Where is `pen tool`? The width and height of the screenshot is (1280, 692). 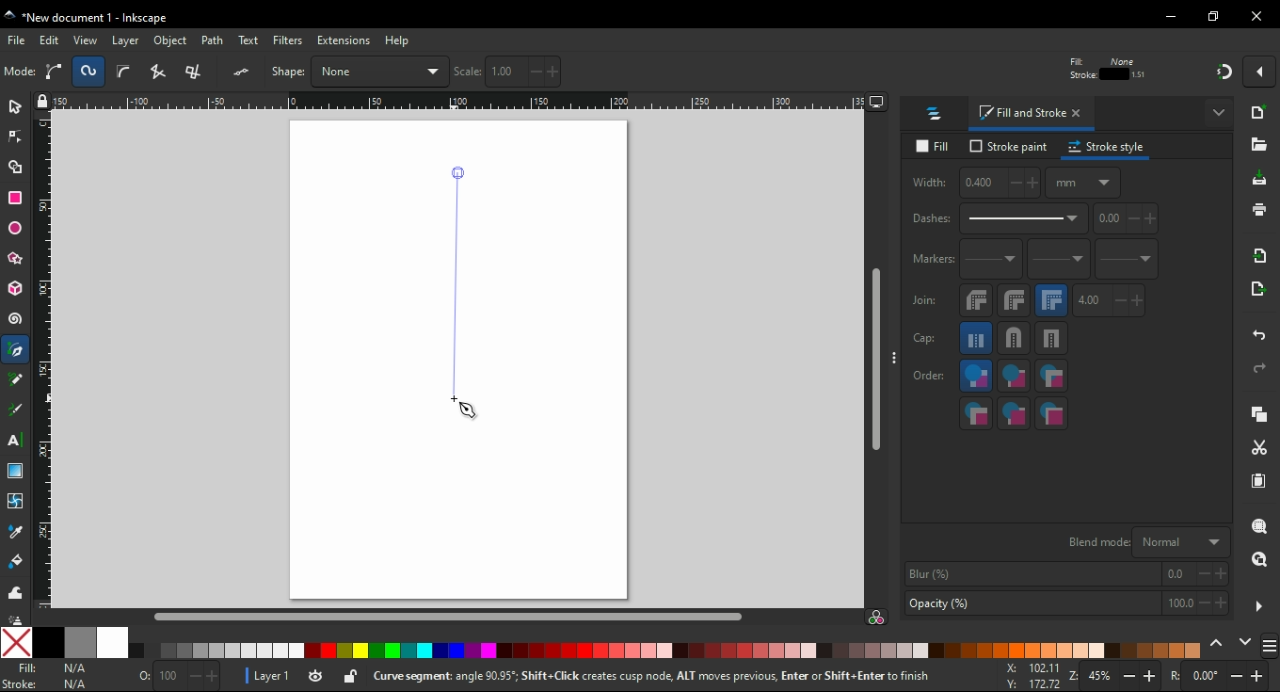
pen tool is located at coordinates (17, 351).